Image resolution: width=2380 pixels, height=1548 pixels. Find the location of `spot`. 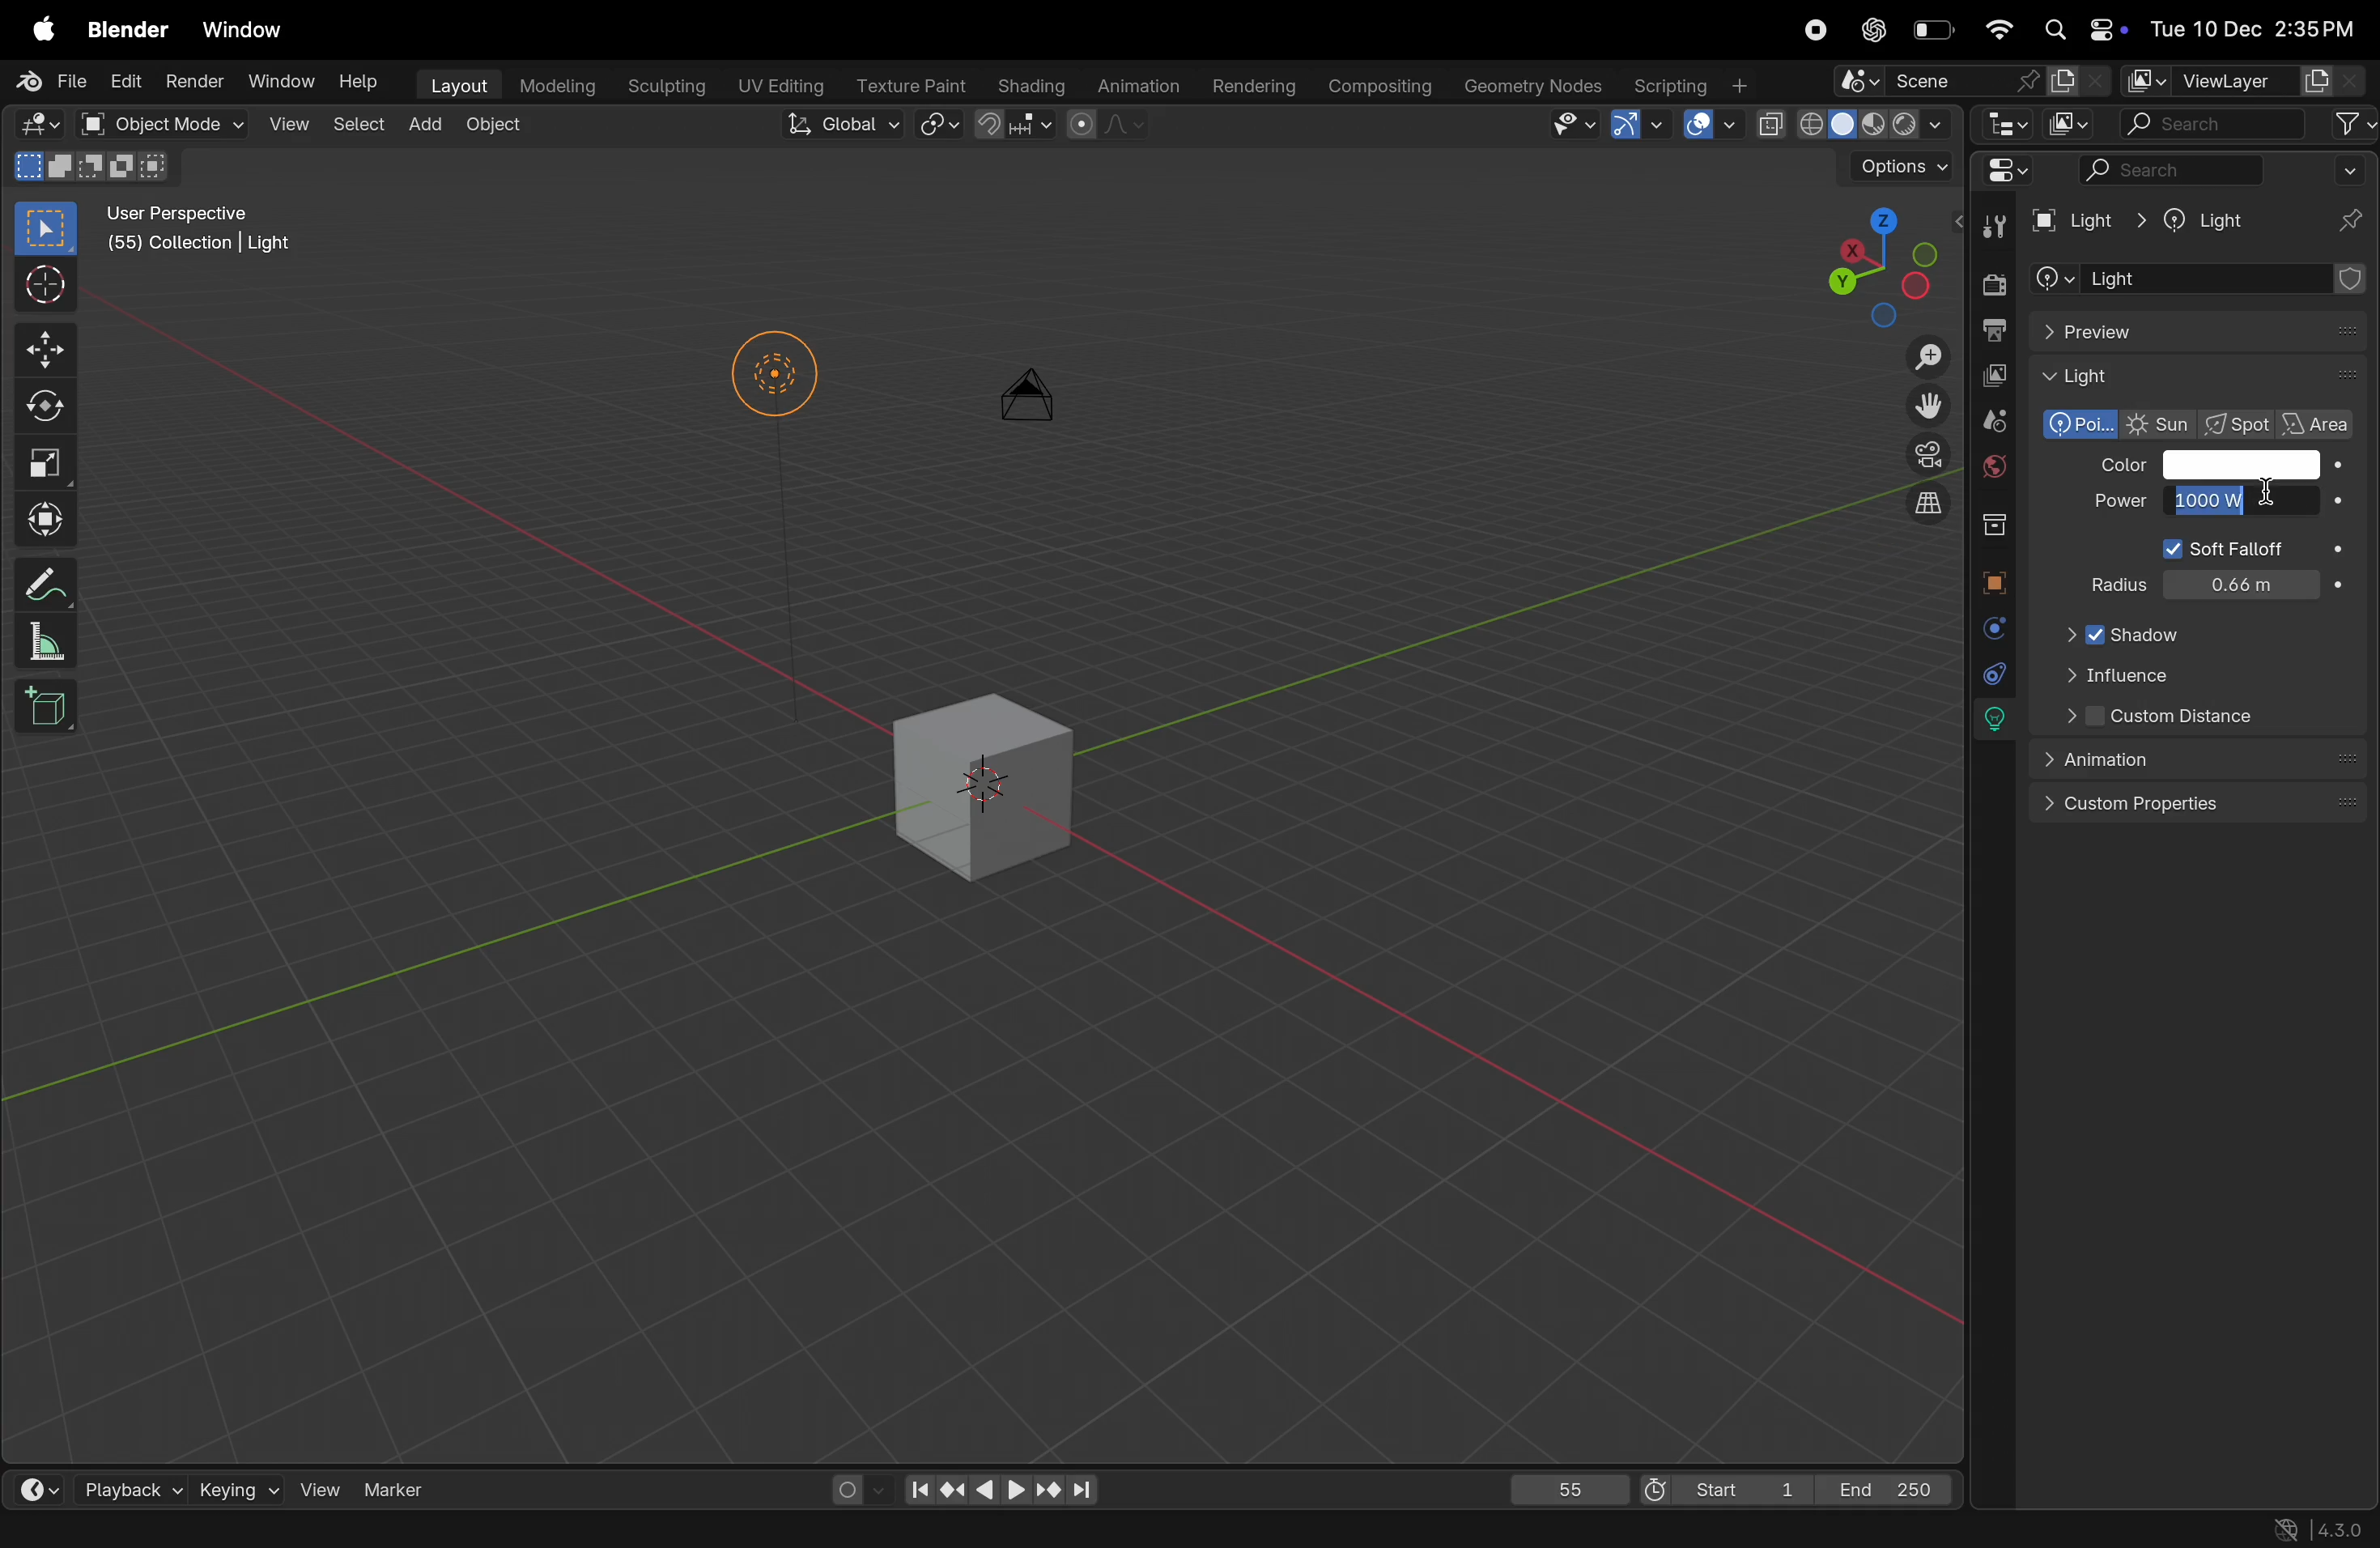

spot is located at coordinates (2242, 426).